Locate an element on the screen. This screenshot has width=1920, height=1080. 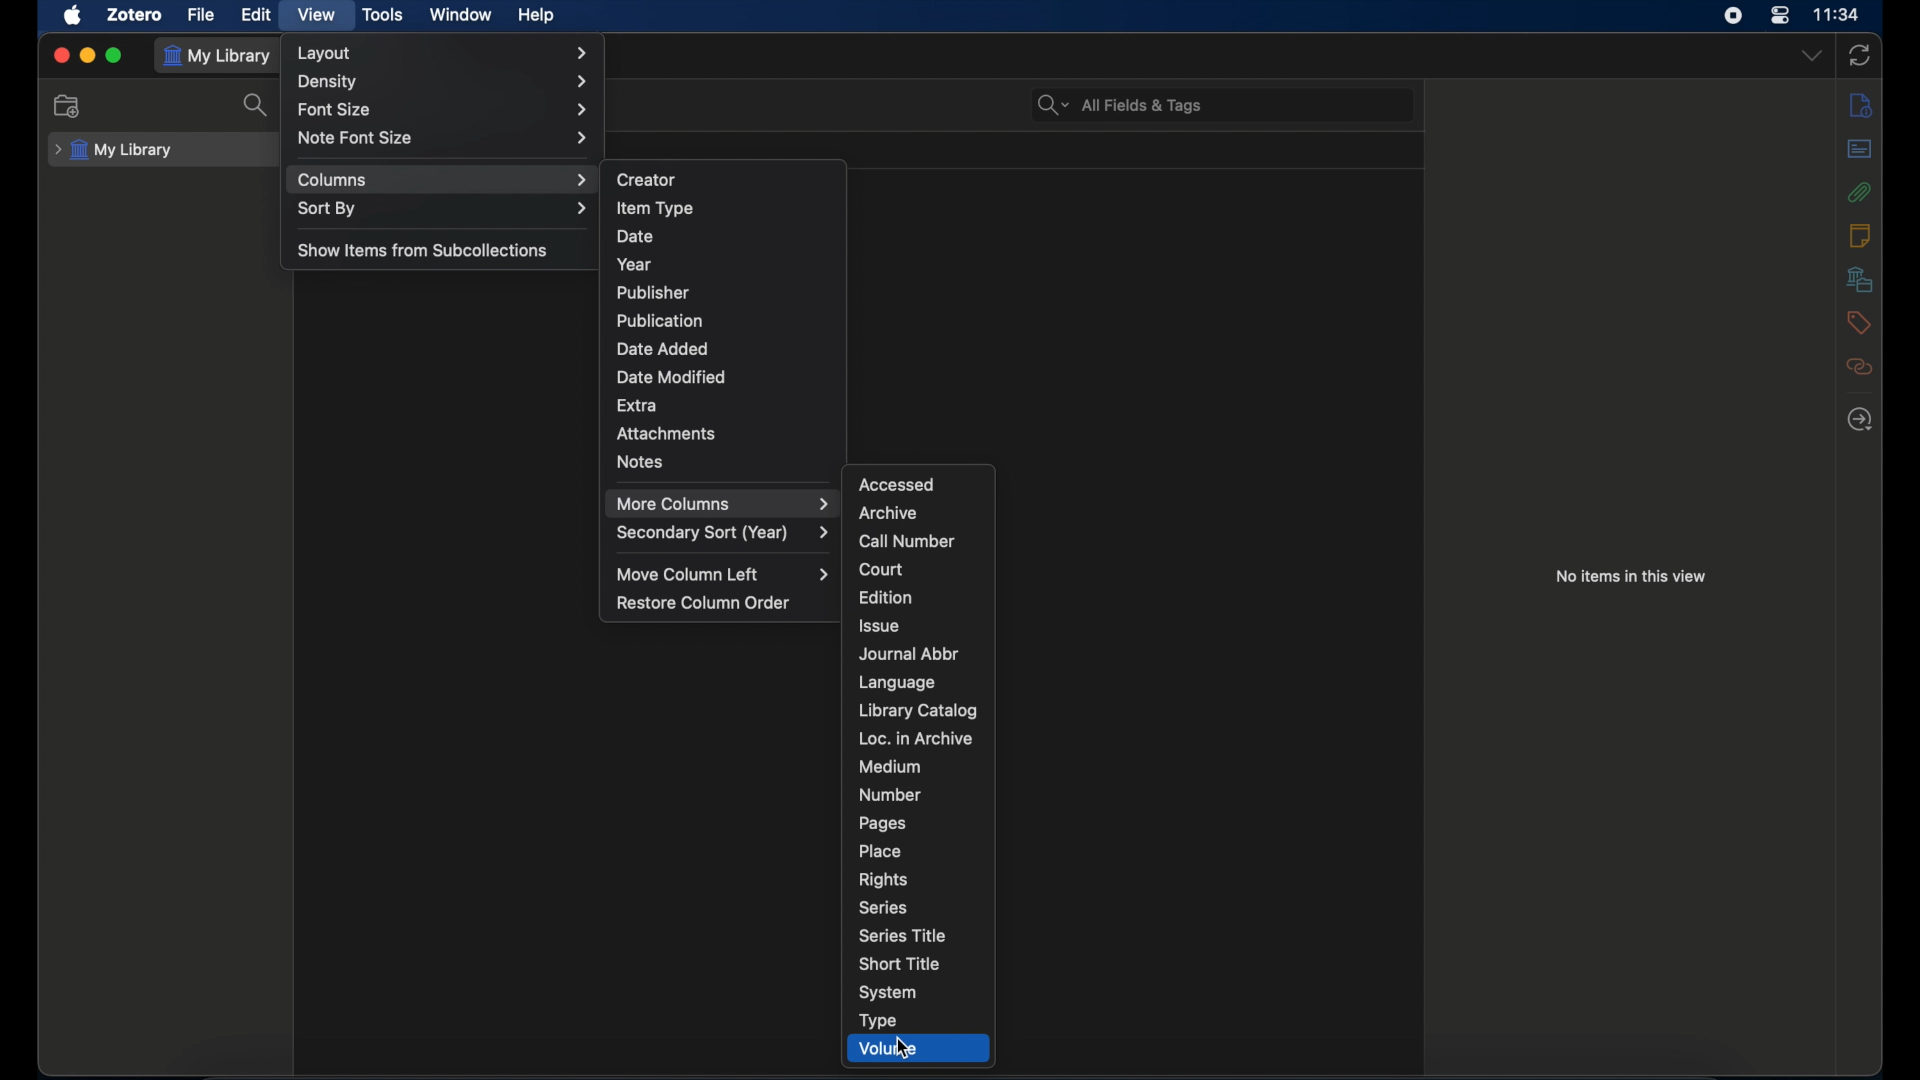
zotero is located at coordinates (134, 15).